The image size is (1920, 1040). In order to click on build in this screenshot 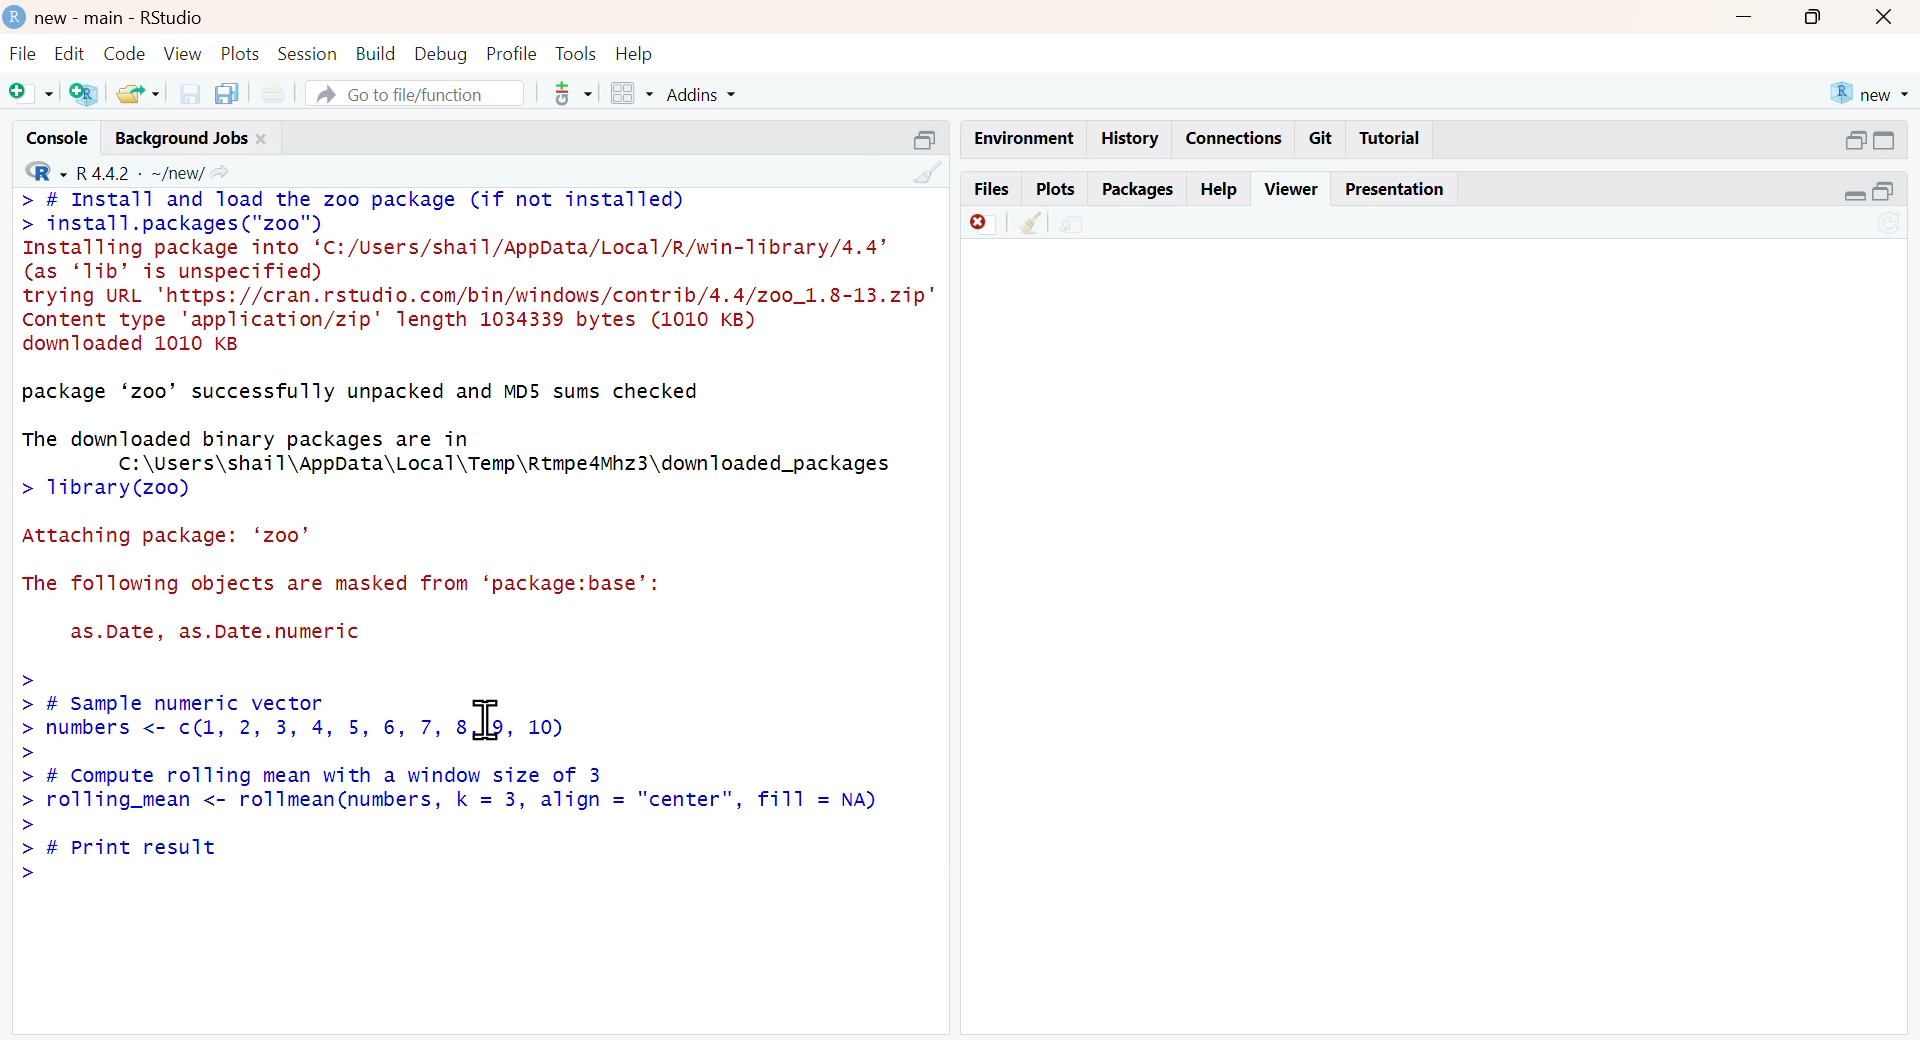, I will do `click(378, 54)`.